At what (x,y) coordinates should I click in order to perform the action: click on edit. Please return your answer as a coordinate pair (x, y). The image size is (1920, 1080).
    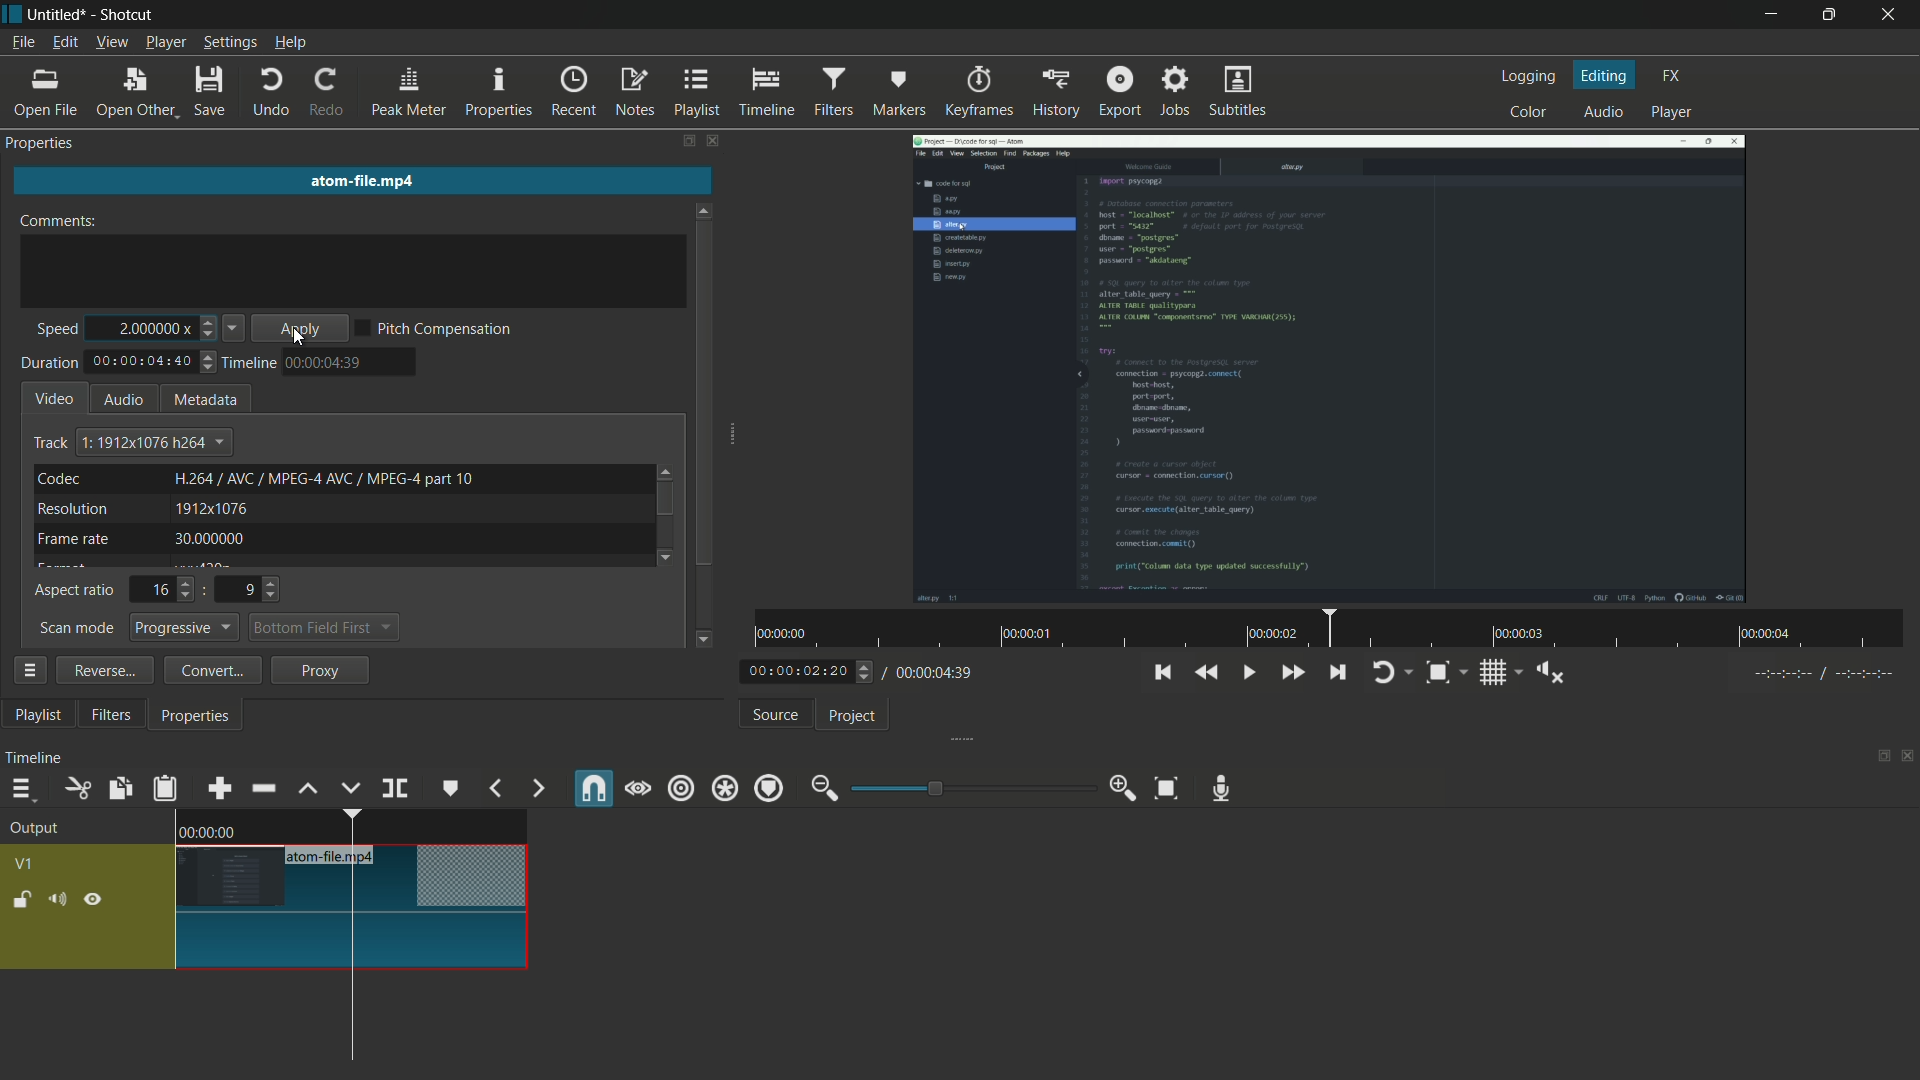
    Looking at the image, I should click on (64, 44).